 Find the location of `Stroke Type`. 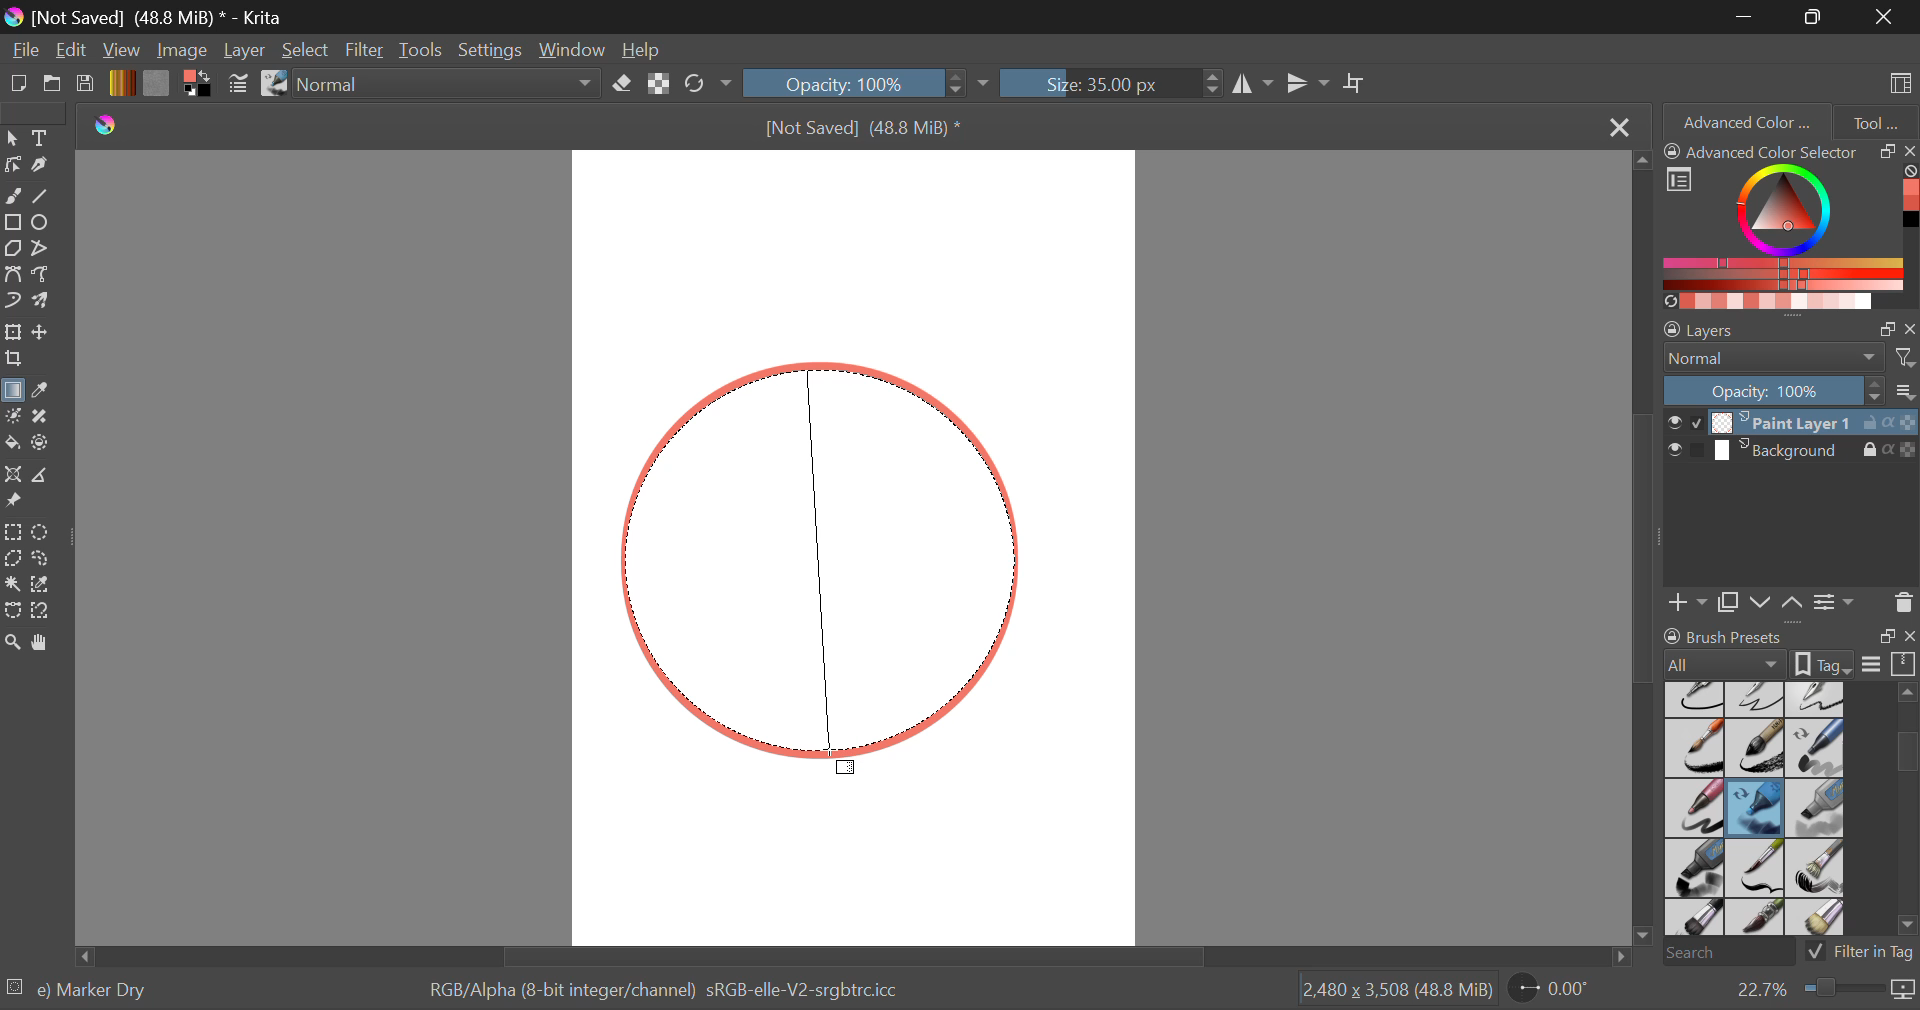

Stroke Type is located at coordinates (273, 85).